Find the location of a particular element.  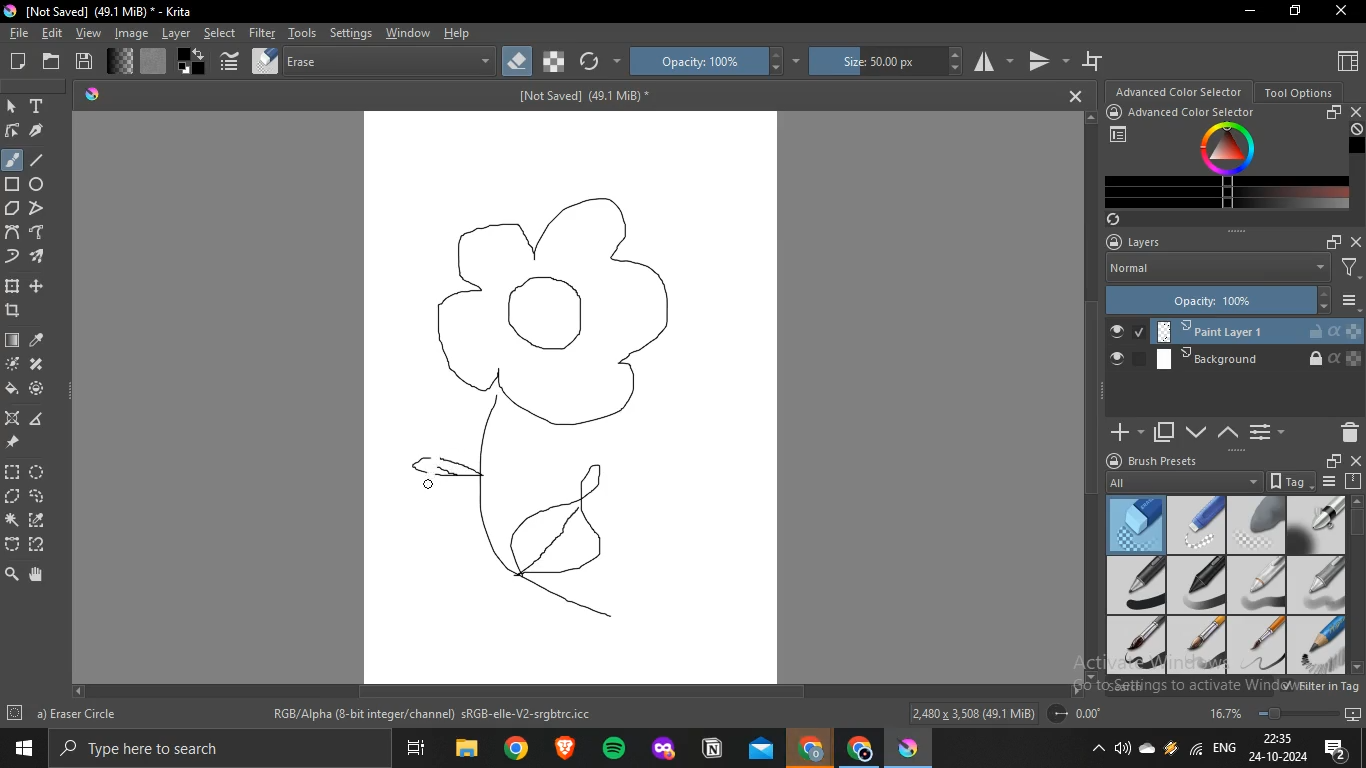

vertical mirror tool is located at coordinates (1045, 65).